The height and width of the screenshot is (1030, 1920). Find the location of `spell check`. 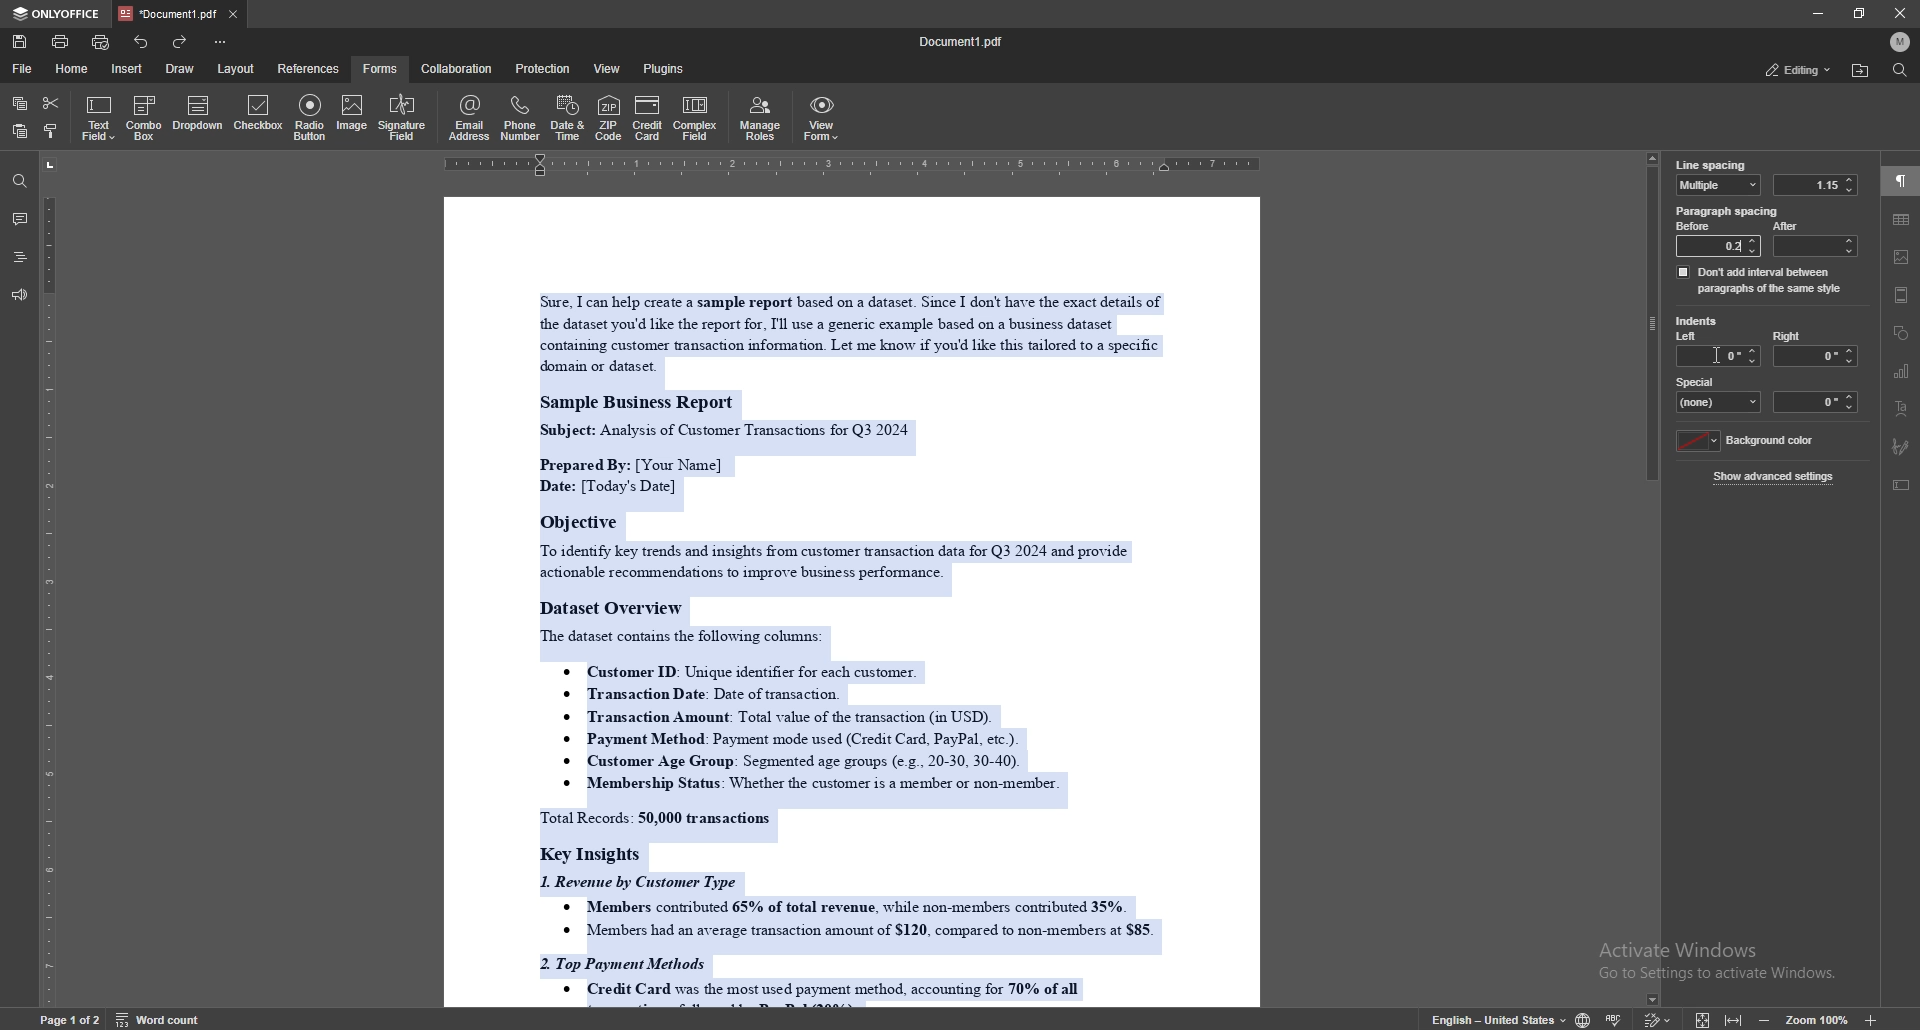

spell check is located at coordinates (1616, 1017).